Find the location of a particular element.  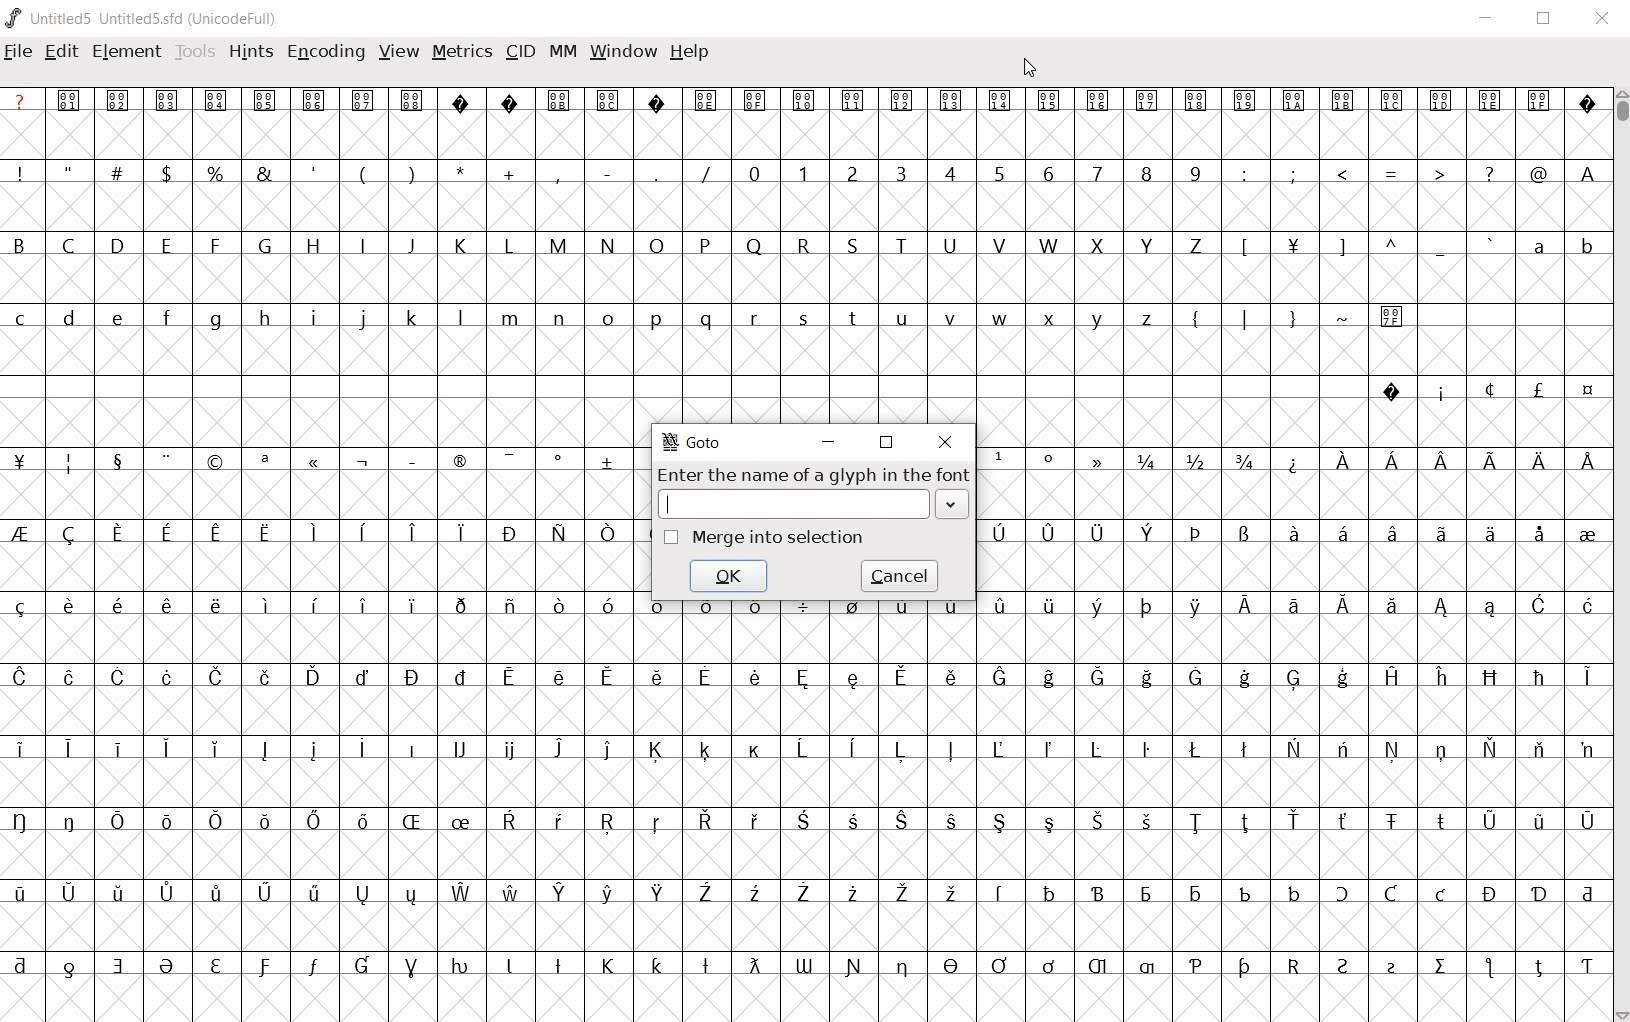

Symbol is located at coordinates (116, 604).